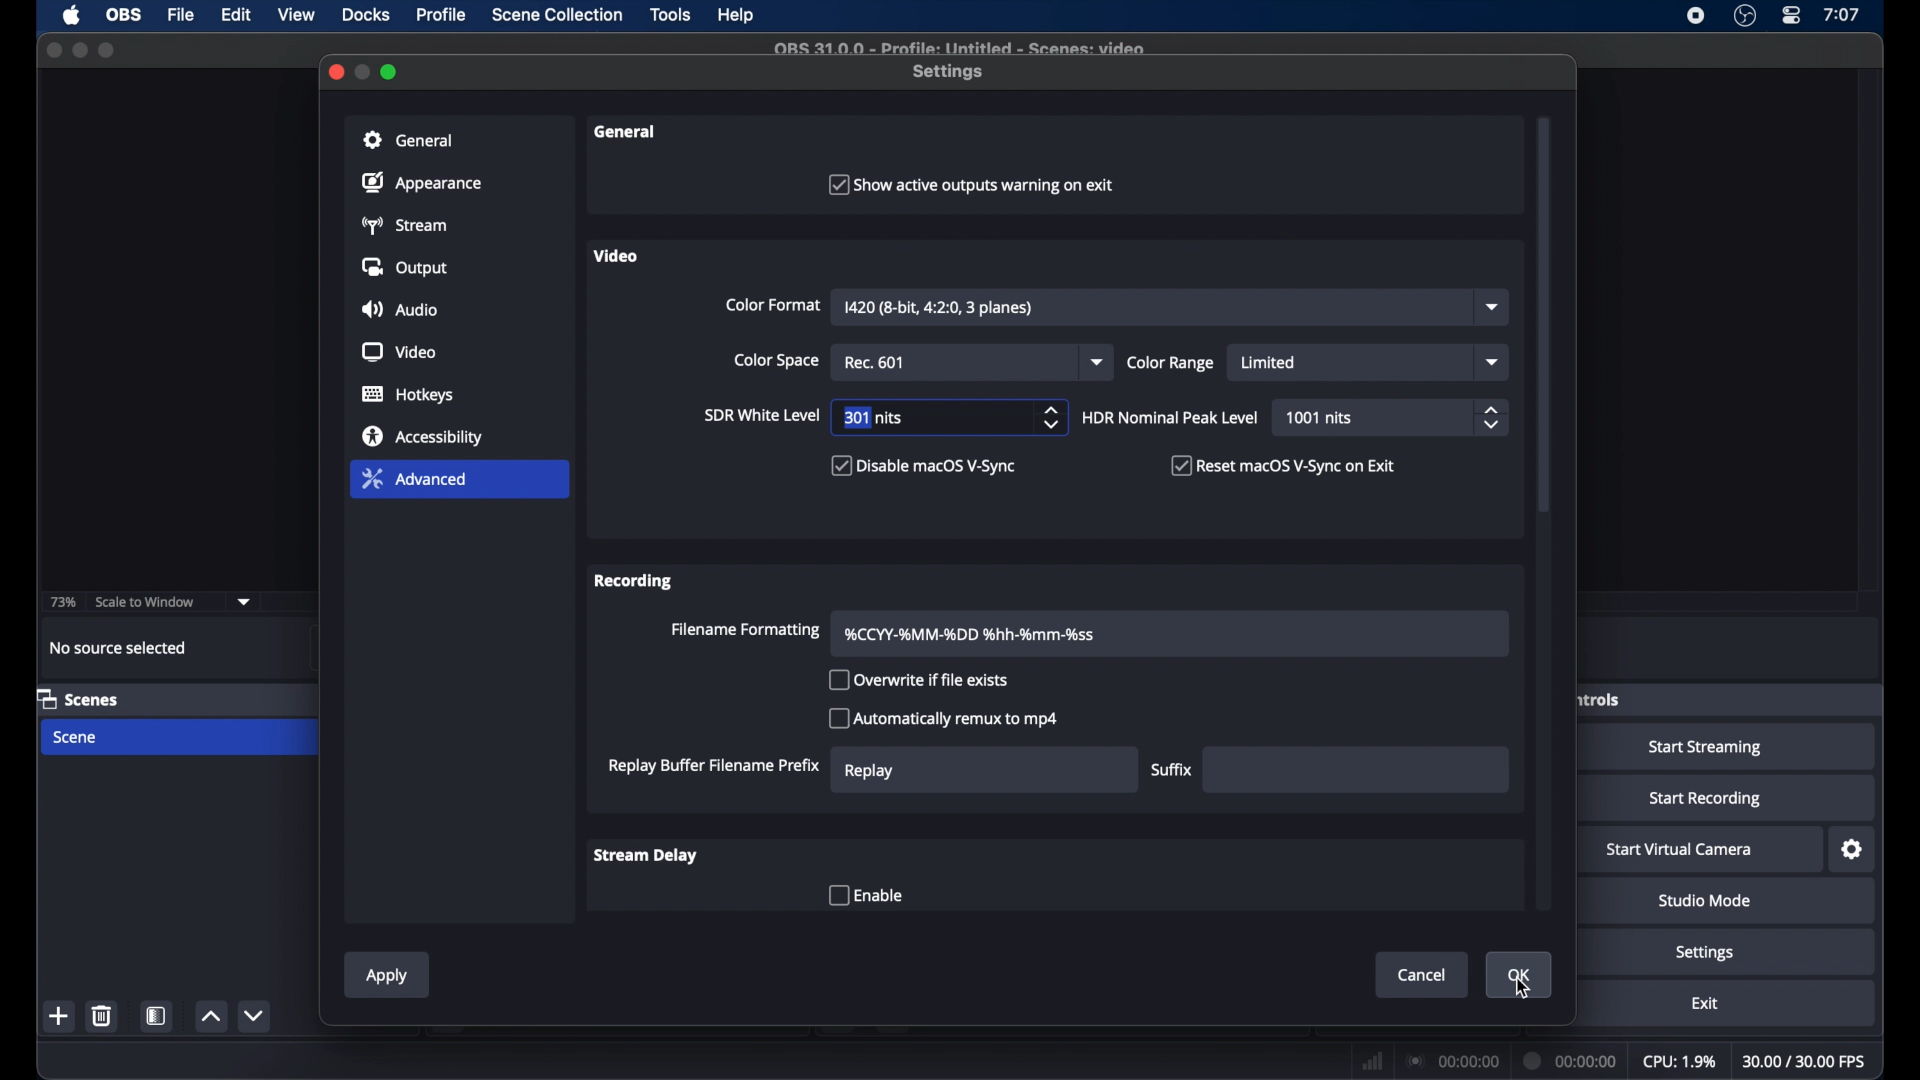  I want to click on rec 602, so click(874, 363).